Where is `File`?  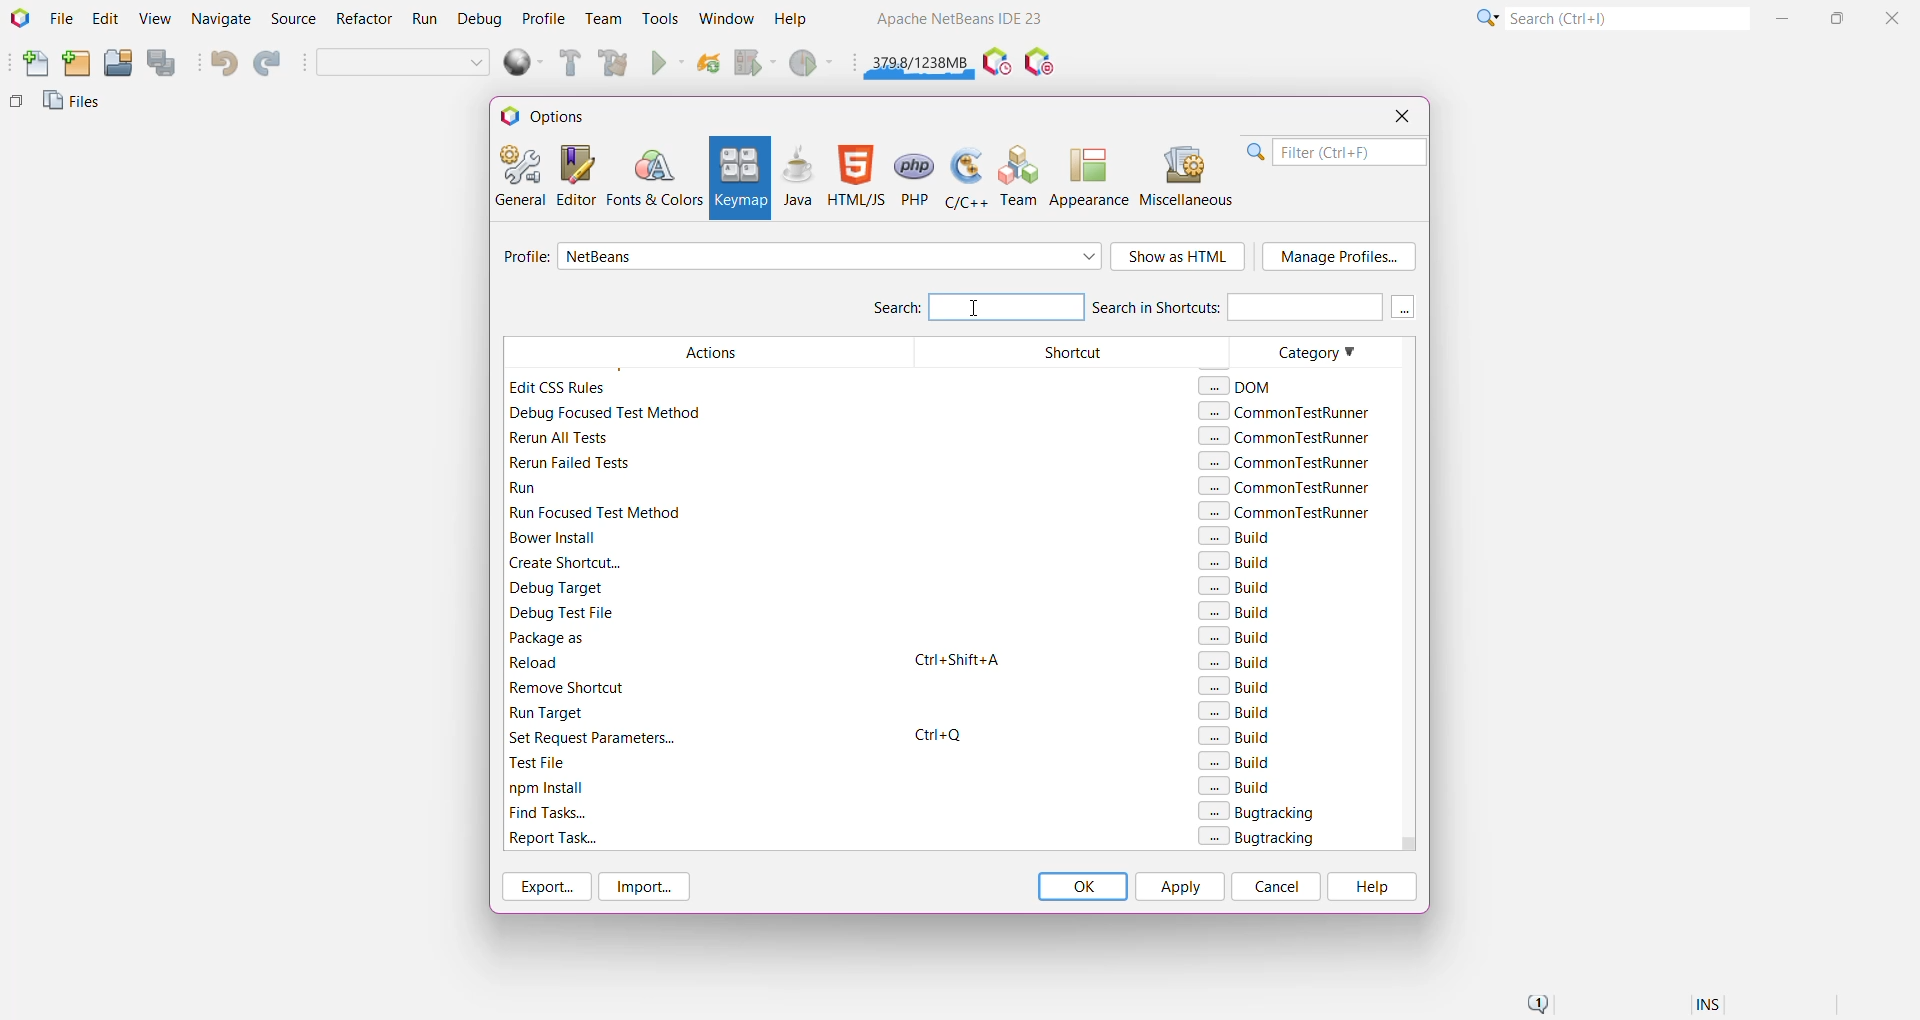 File is located at coordinates (61, 19).